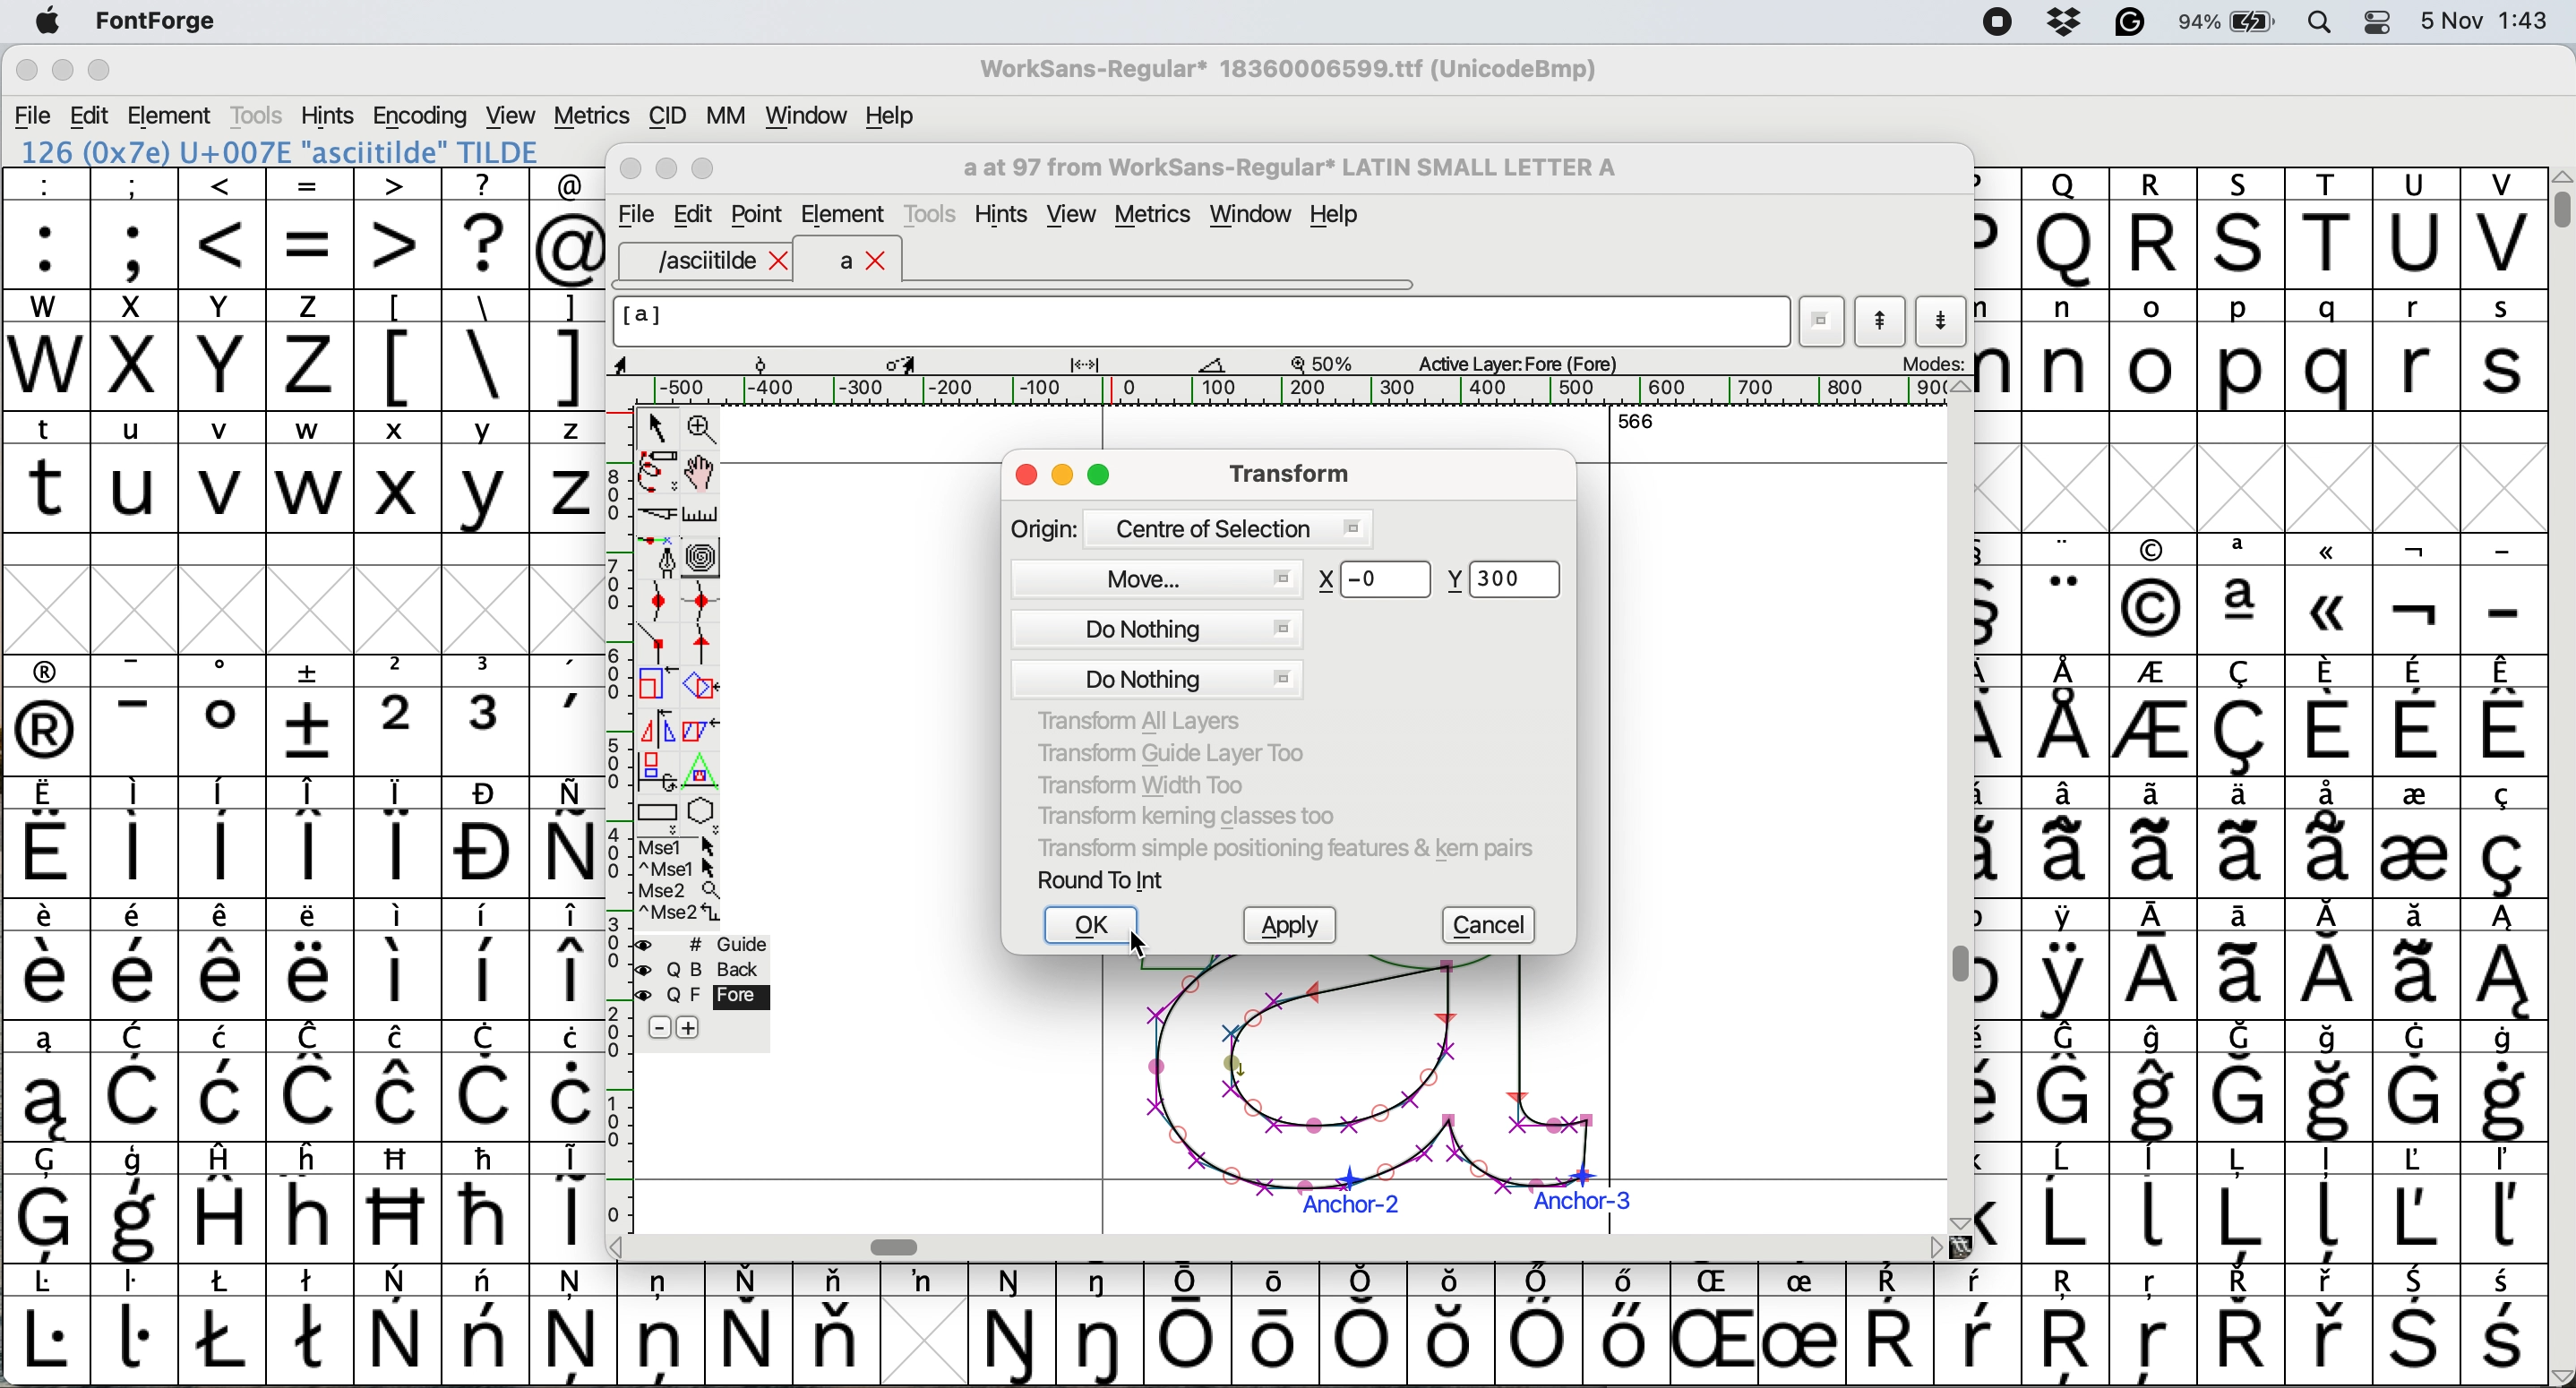 The width and height of the screenshot is (2576, 1388). I want to click on symbol, so click(836, 1323).